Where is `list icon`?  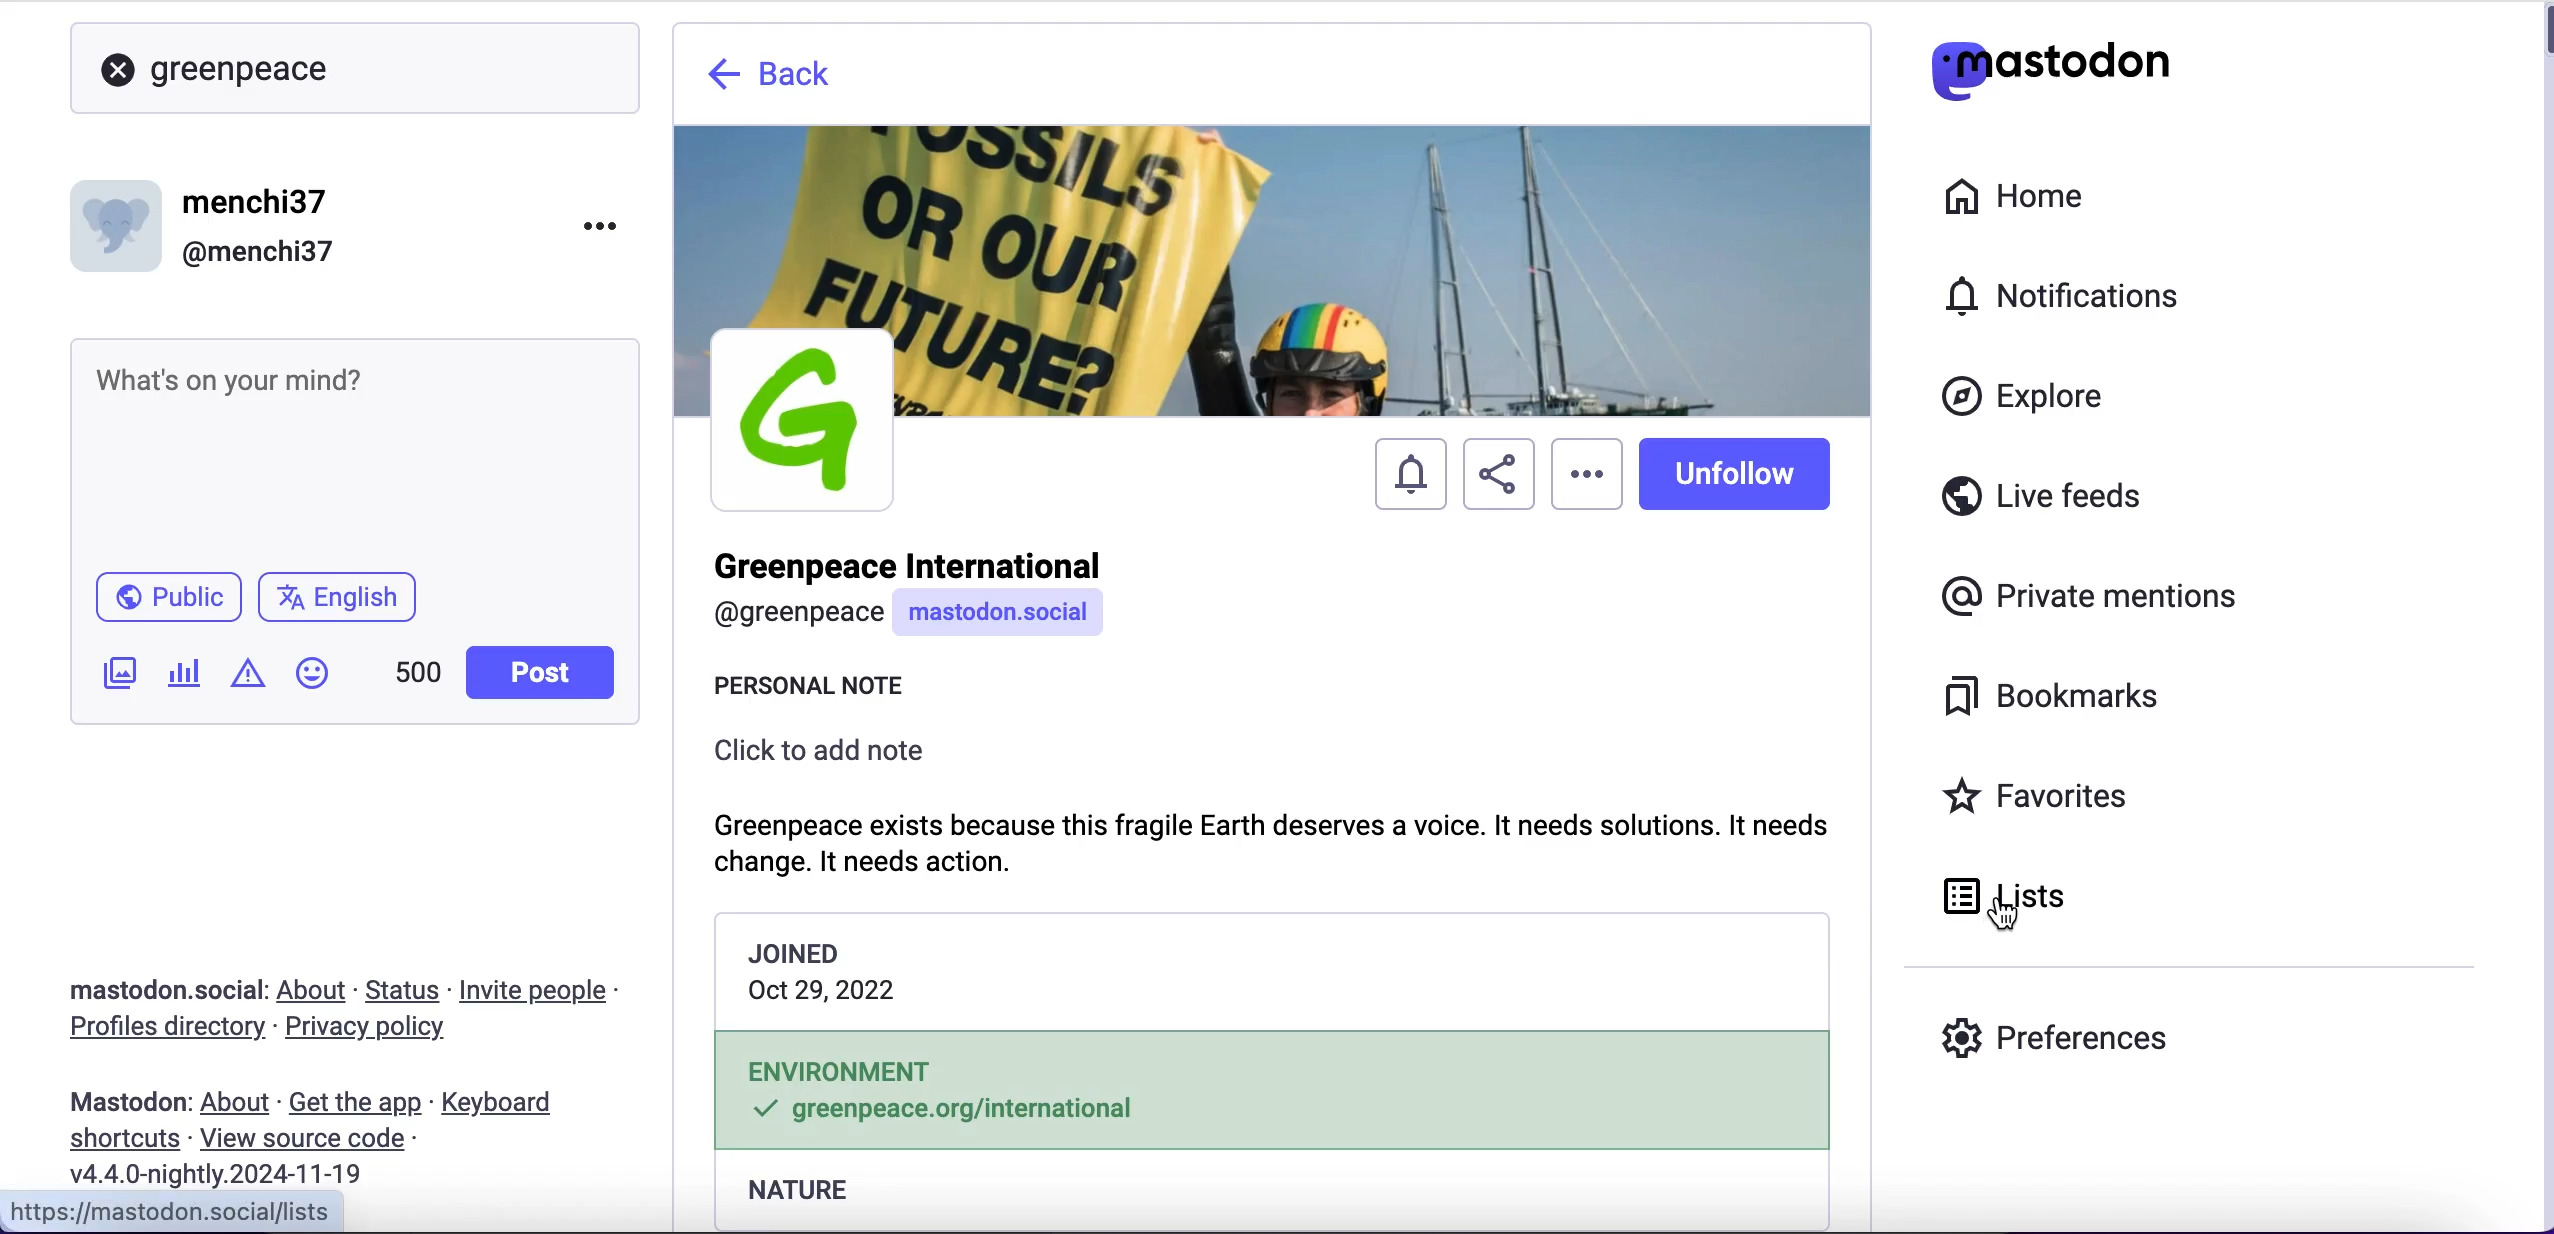
list icon is located at coordinates (1957, 896).